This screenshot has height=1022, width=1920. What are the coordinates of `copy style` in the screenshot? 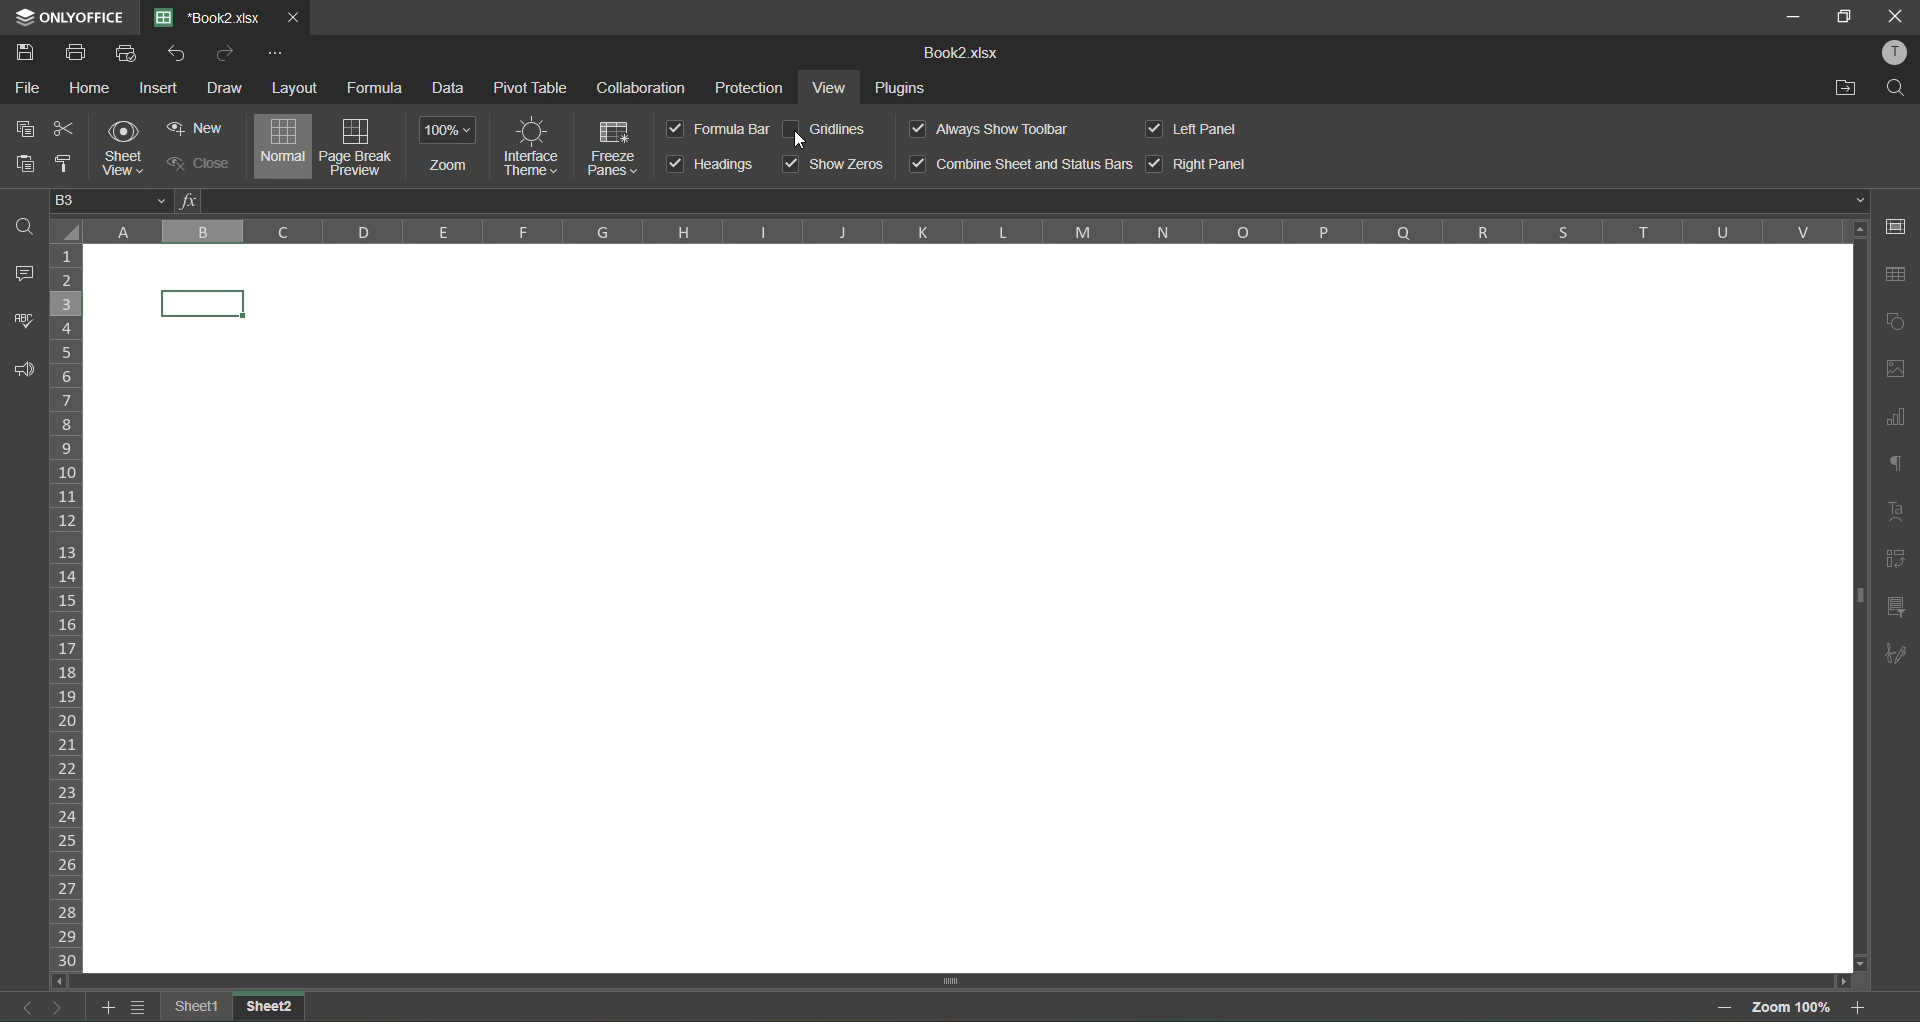 It's located at (66, 164).